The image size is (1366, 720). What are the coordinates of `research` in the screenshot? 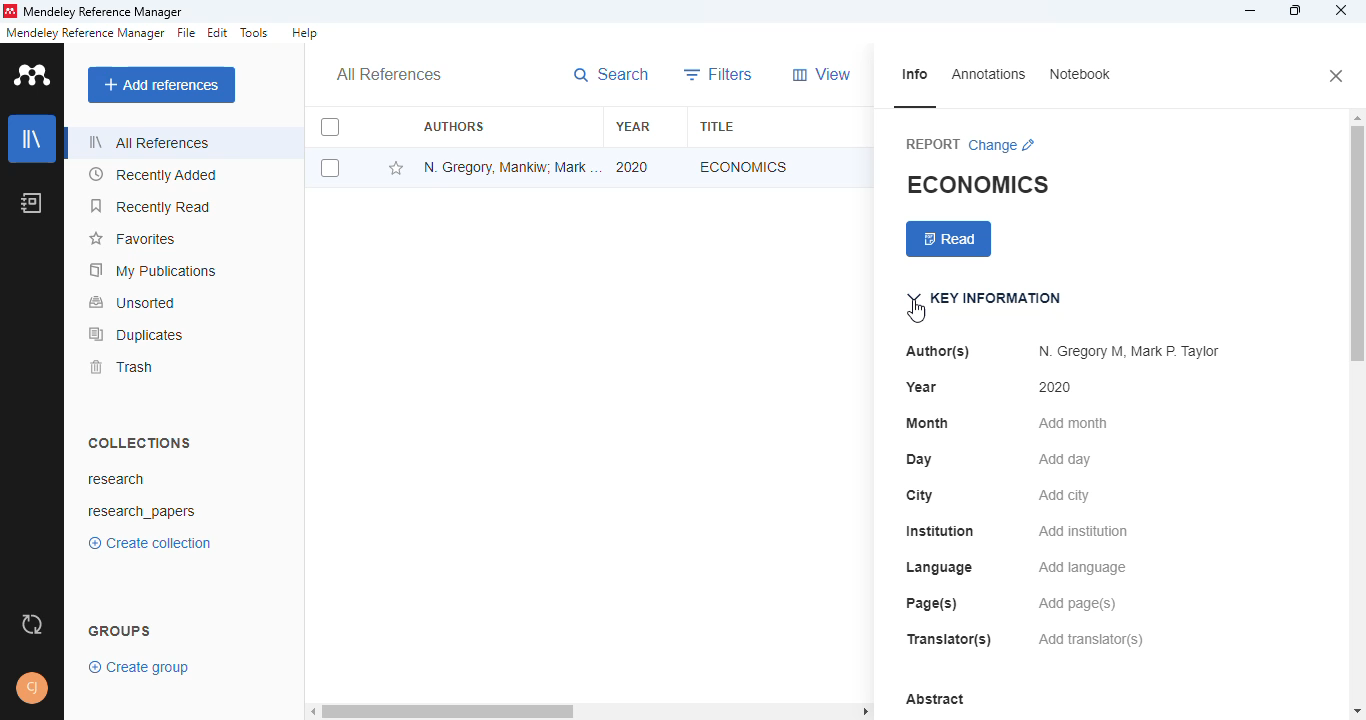 It's located at (115, 478).